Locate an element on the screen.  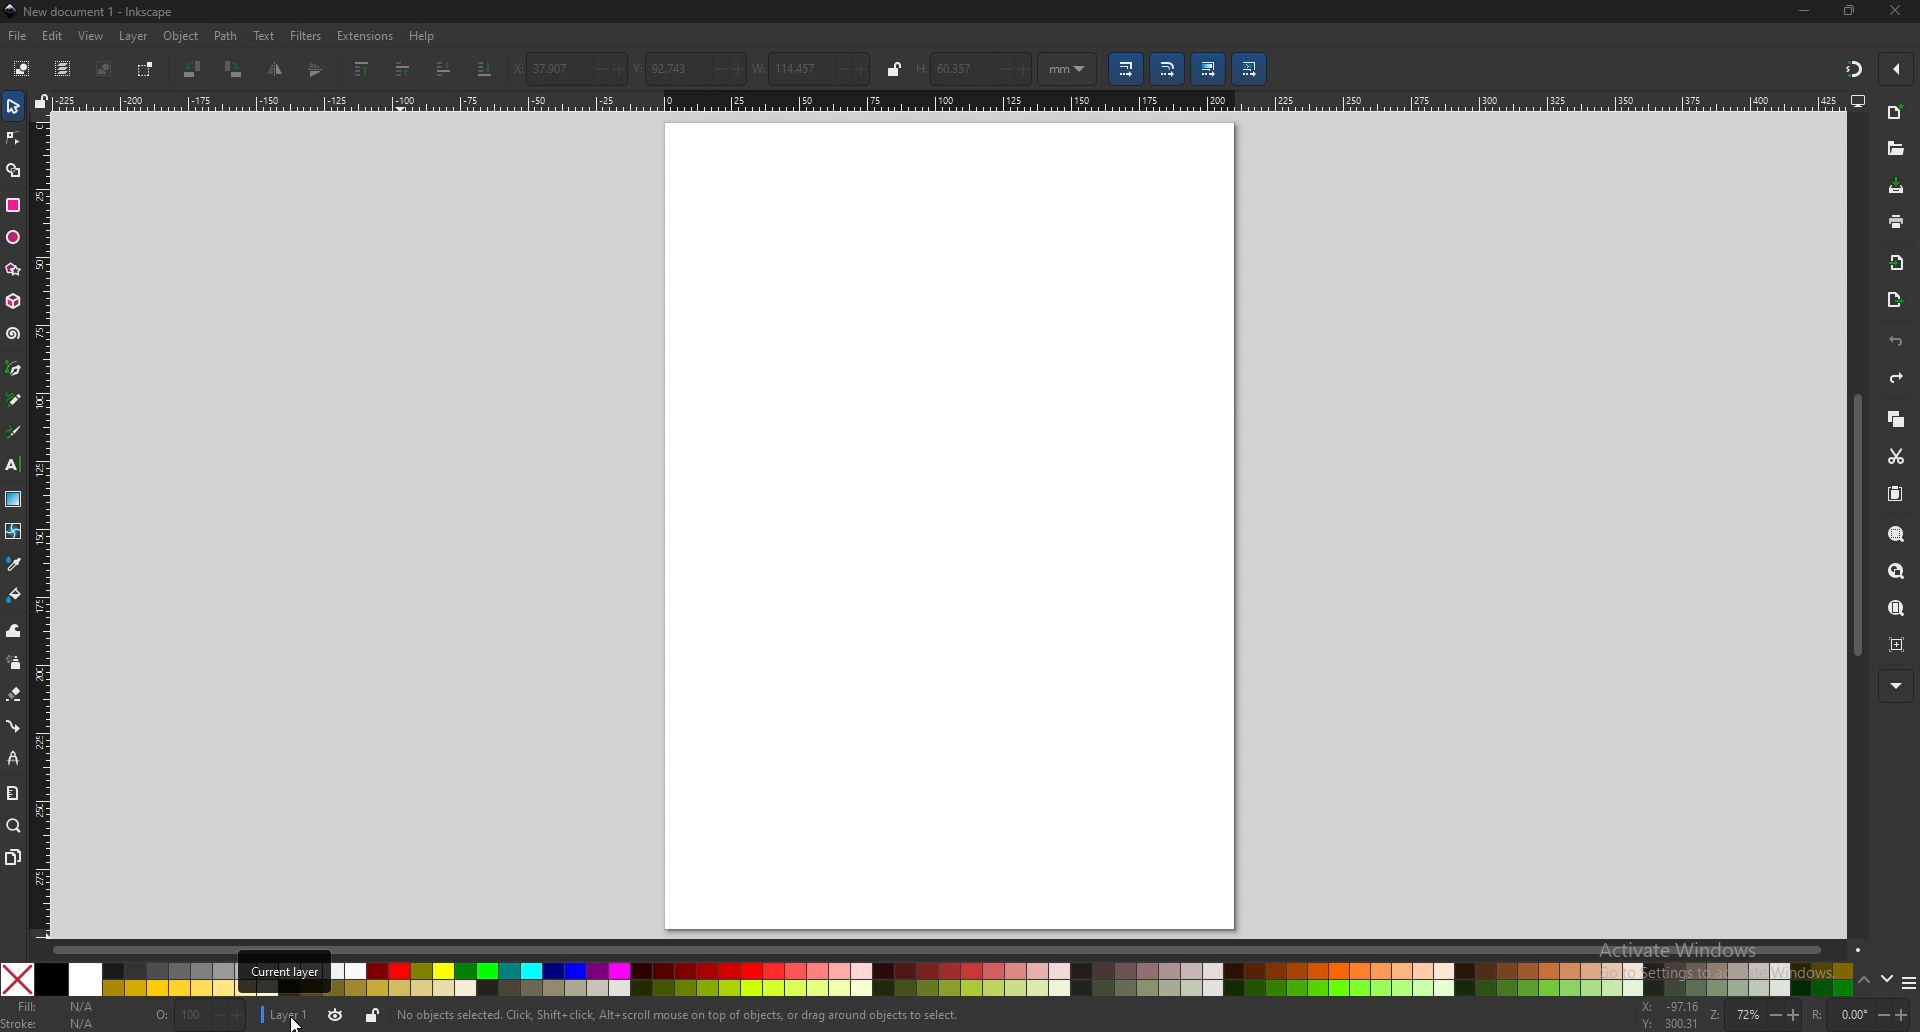
decrease is located at coordinates (716, 69).